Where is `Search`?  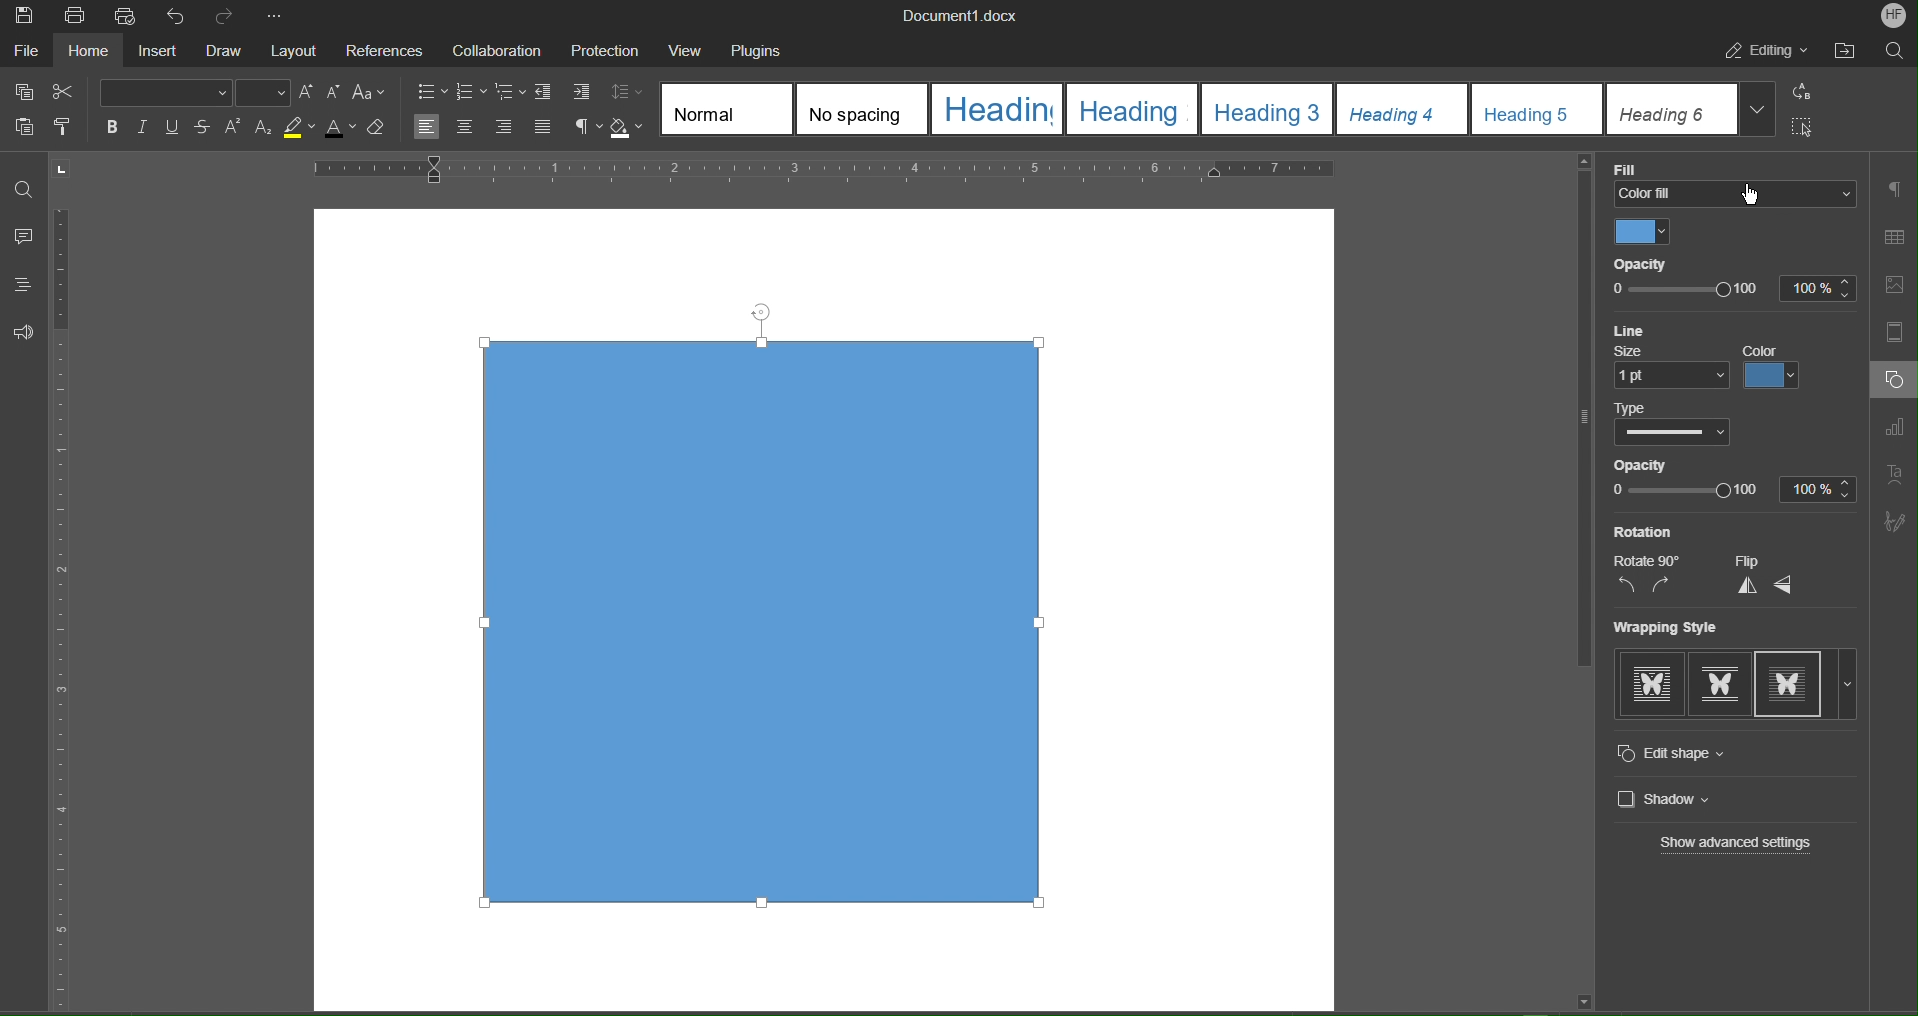
Search is located at coordinates (1898, 51).